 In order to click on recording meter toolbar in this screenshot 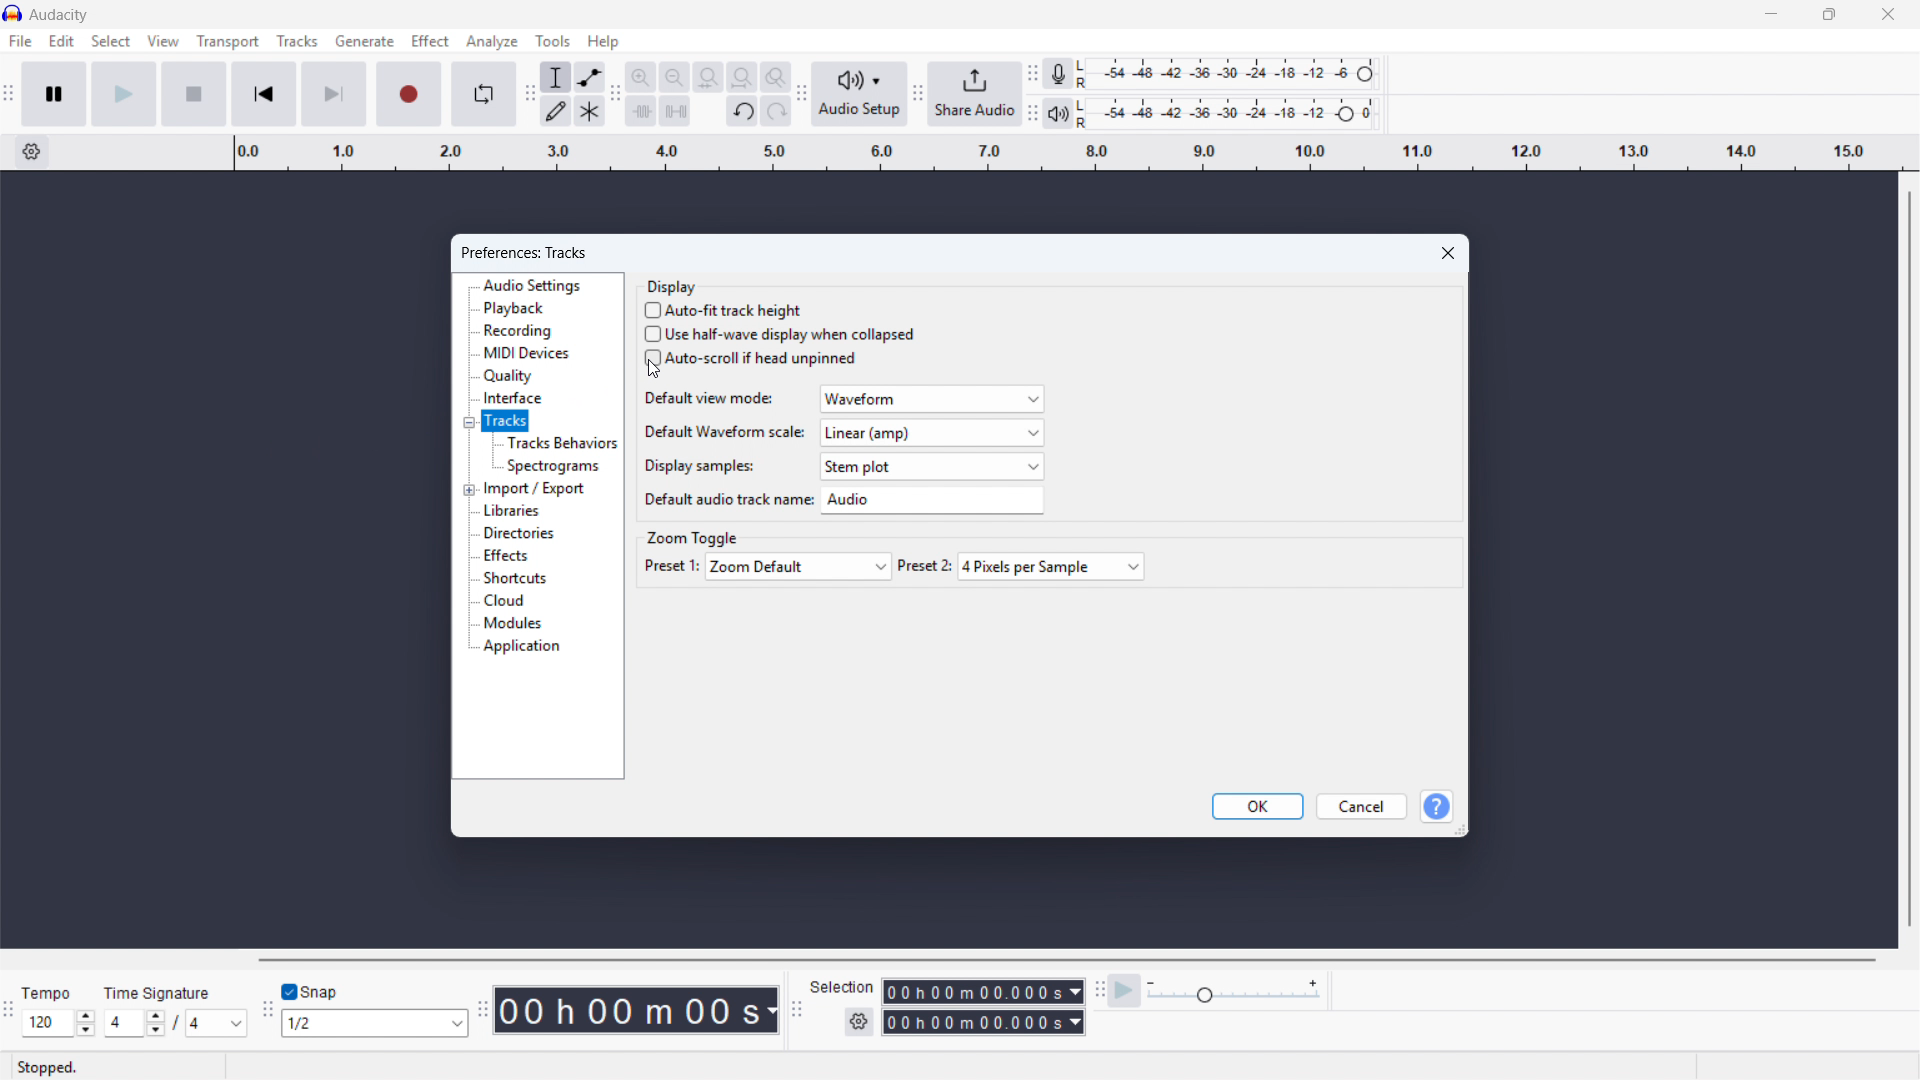, I will do `click(1032, 73)`.